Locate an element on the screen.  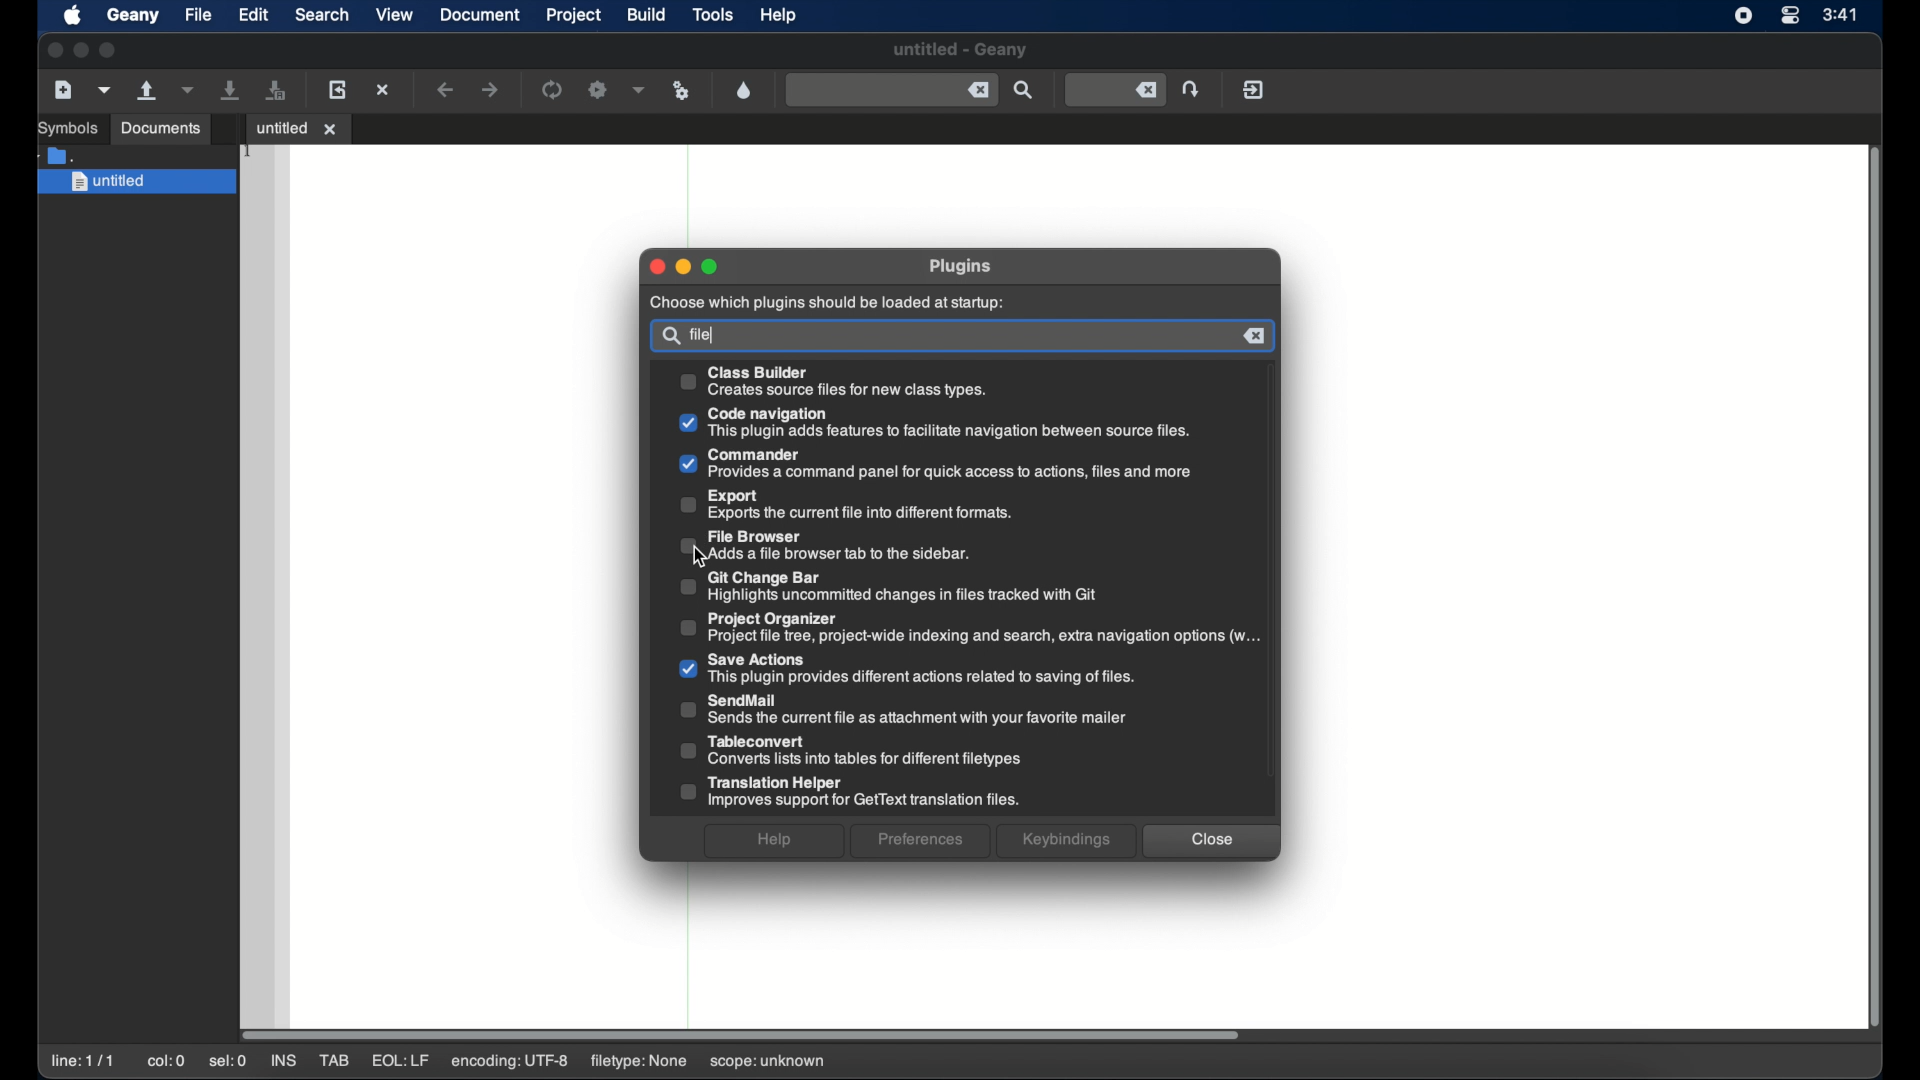
scroll box is located at coordinates (744, 1032).